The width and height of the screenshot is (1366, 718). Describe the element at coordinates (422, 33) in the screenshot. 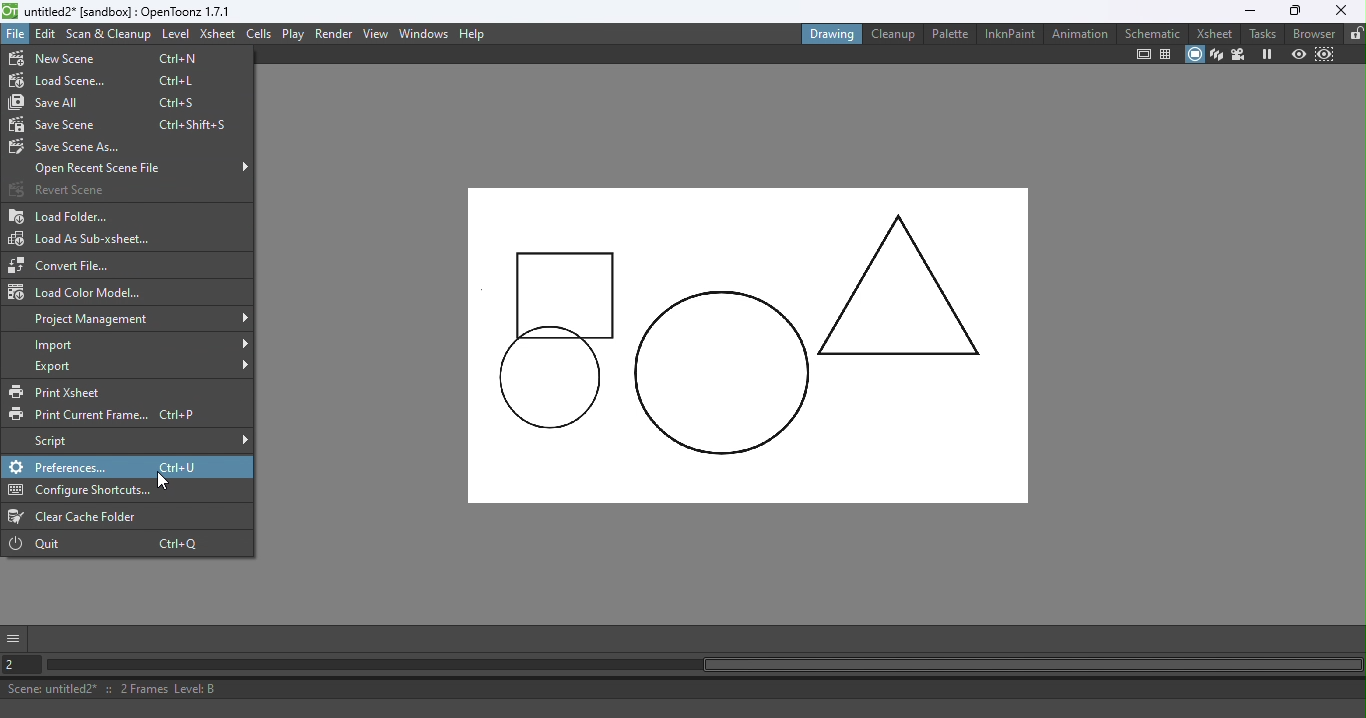

I see `Windows` at that location.